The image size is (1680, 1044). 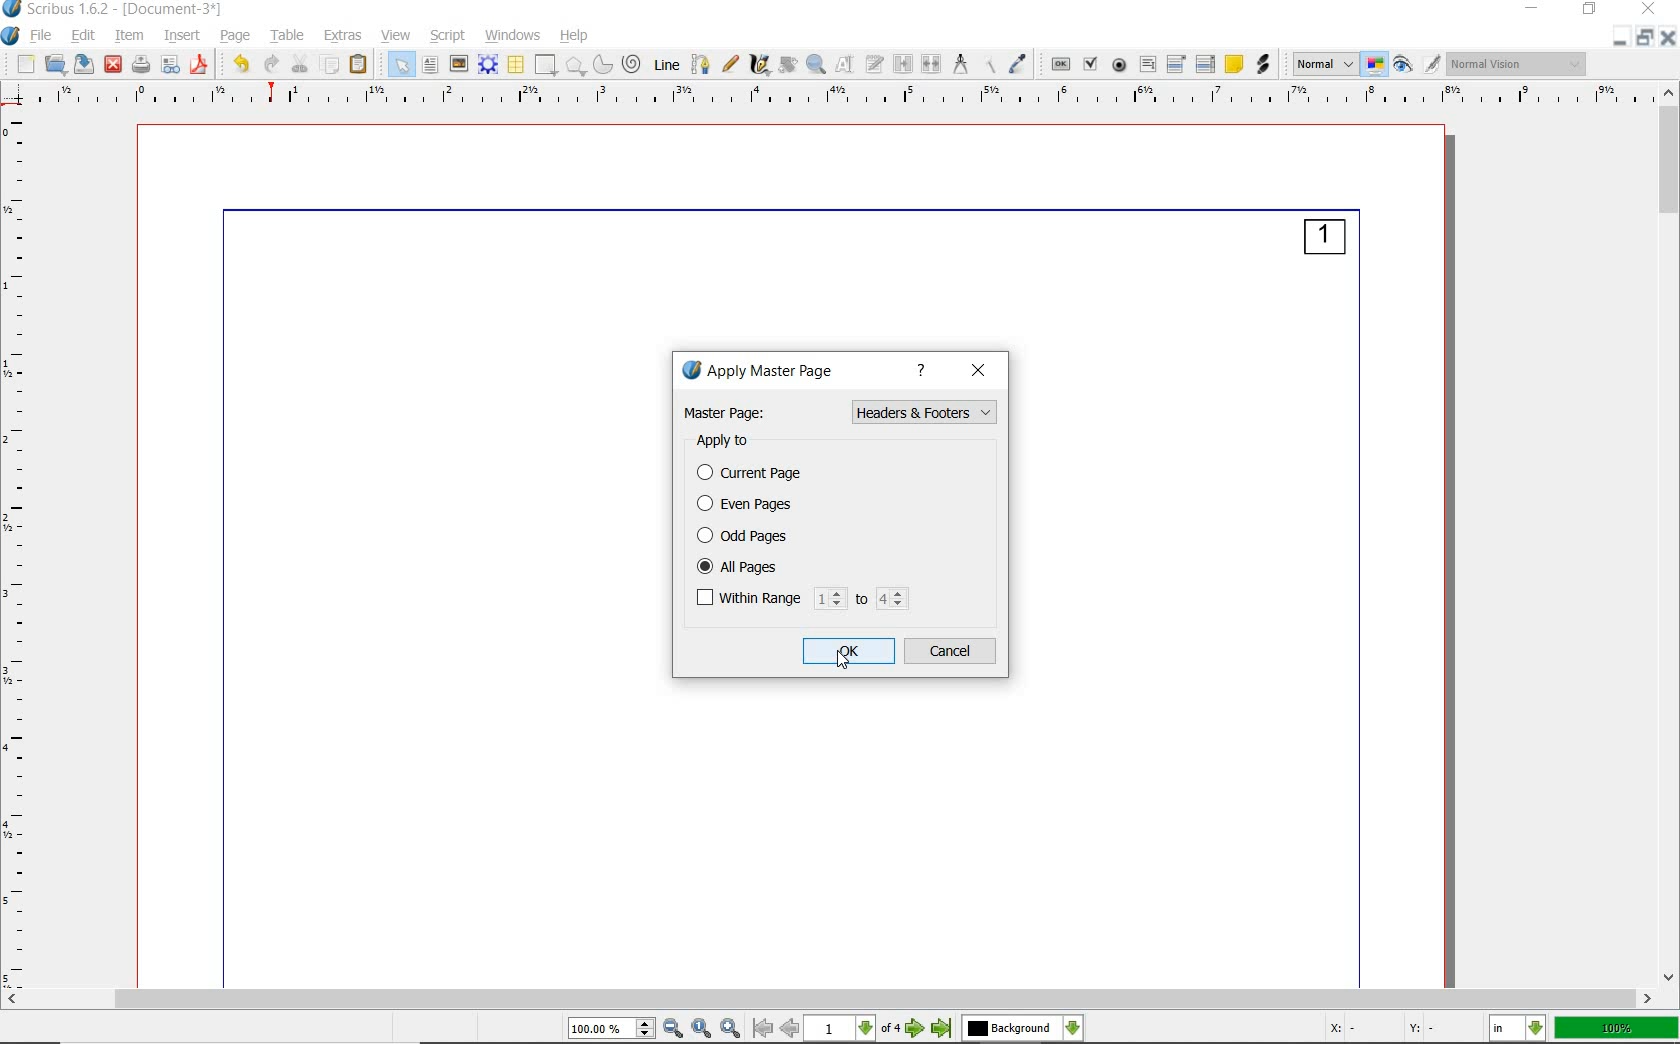 What do you see at coordinates (142, 65) in the screenshot?
I see `print` at bounding box center [142, 65].